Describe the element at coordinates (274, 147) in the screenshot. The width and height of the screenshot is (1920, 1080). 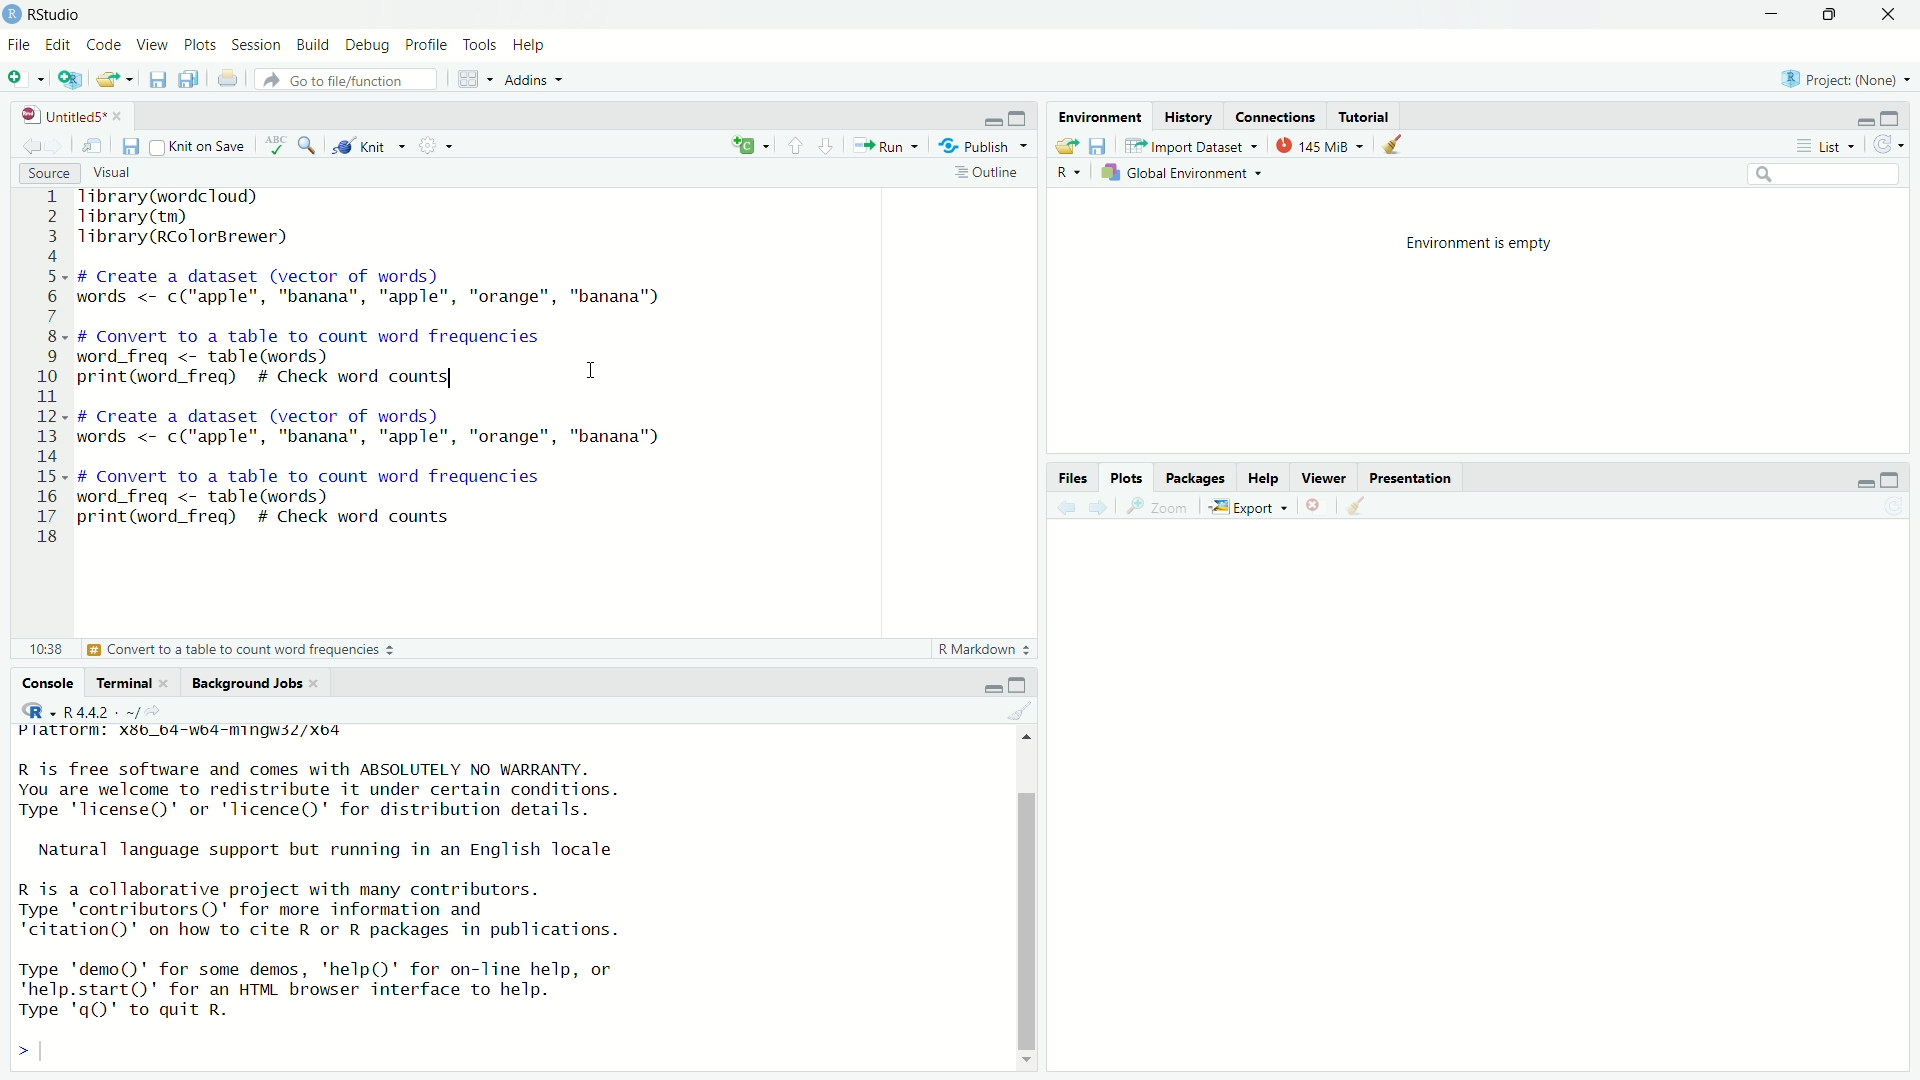
I see `Check Spelling` at that location.